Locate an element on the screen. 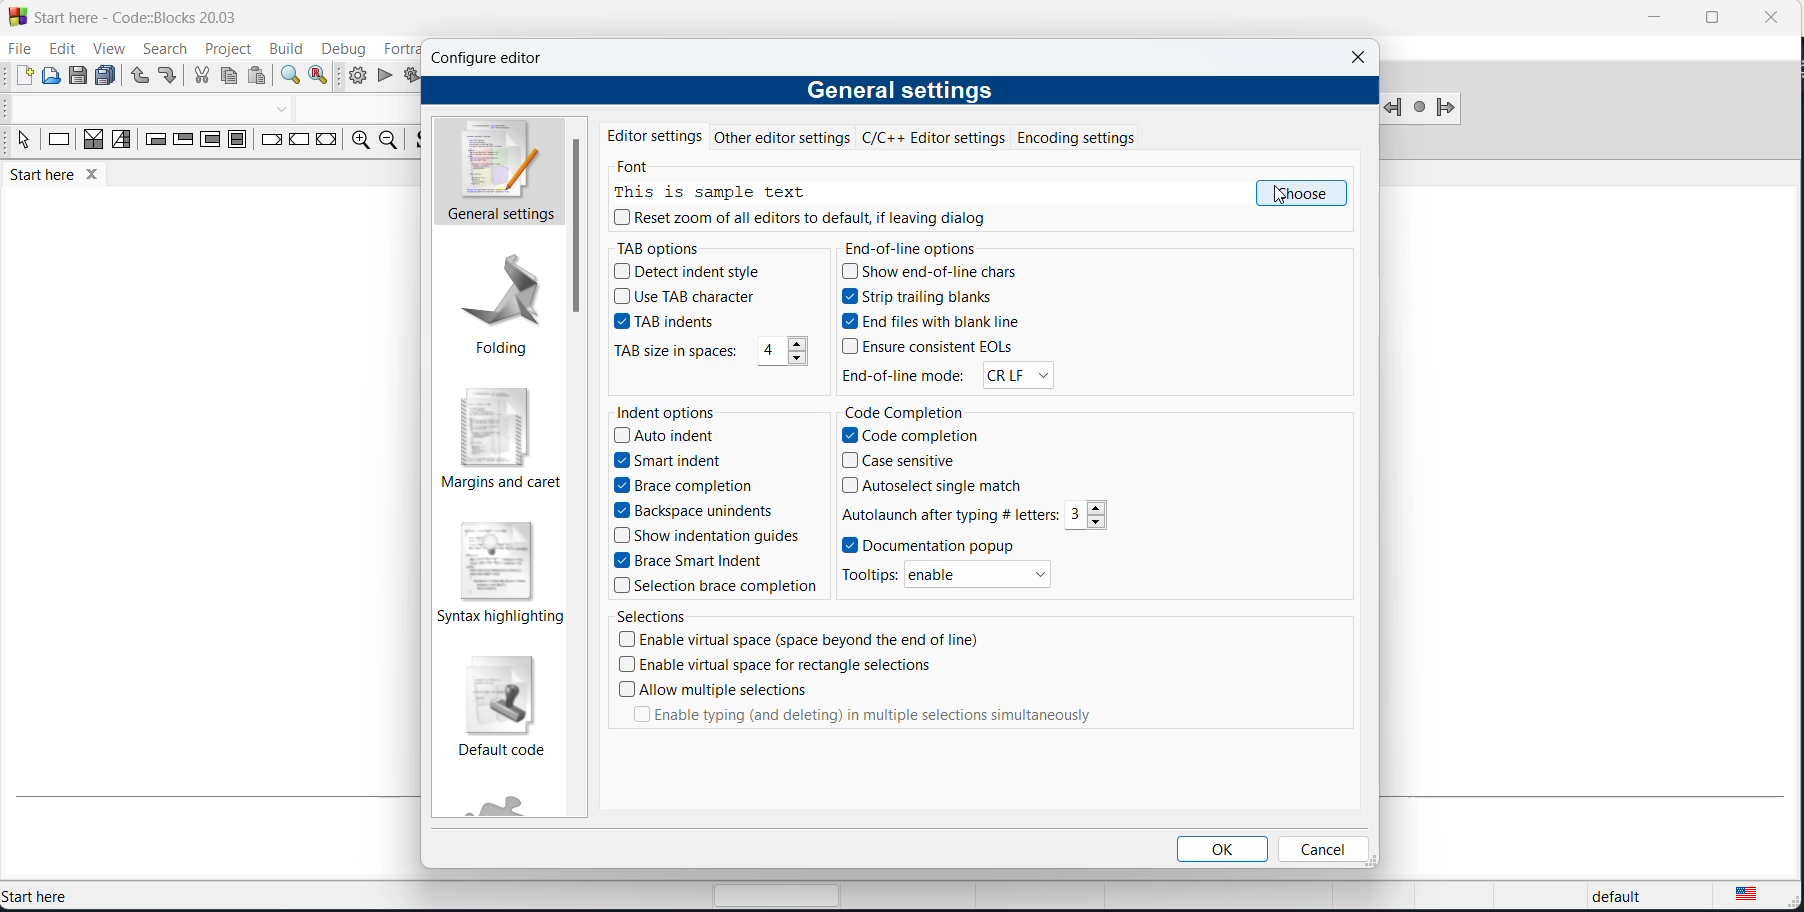 The image size is (1804, 912). search is located at coordinates (157, 49).